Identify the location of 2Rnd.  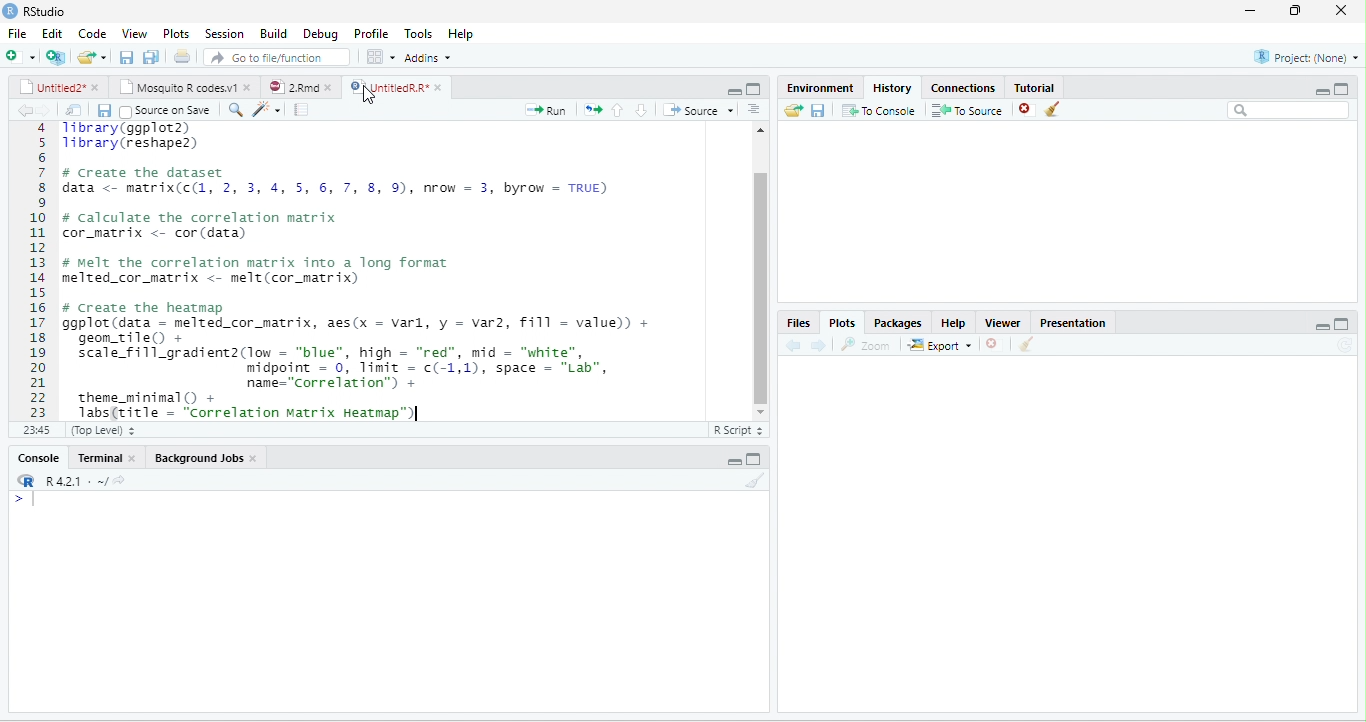
(295, 86).